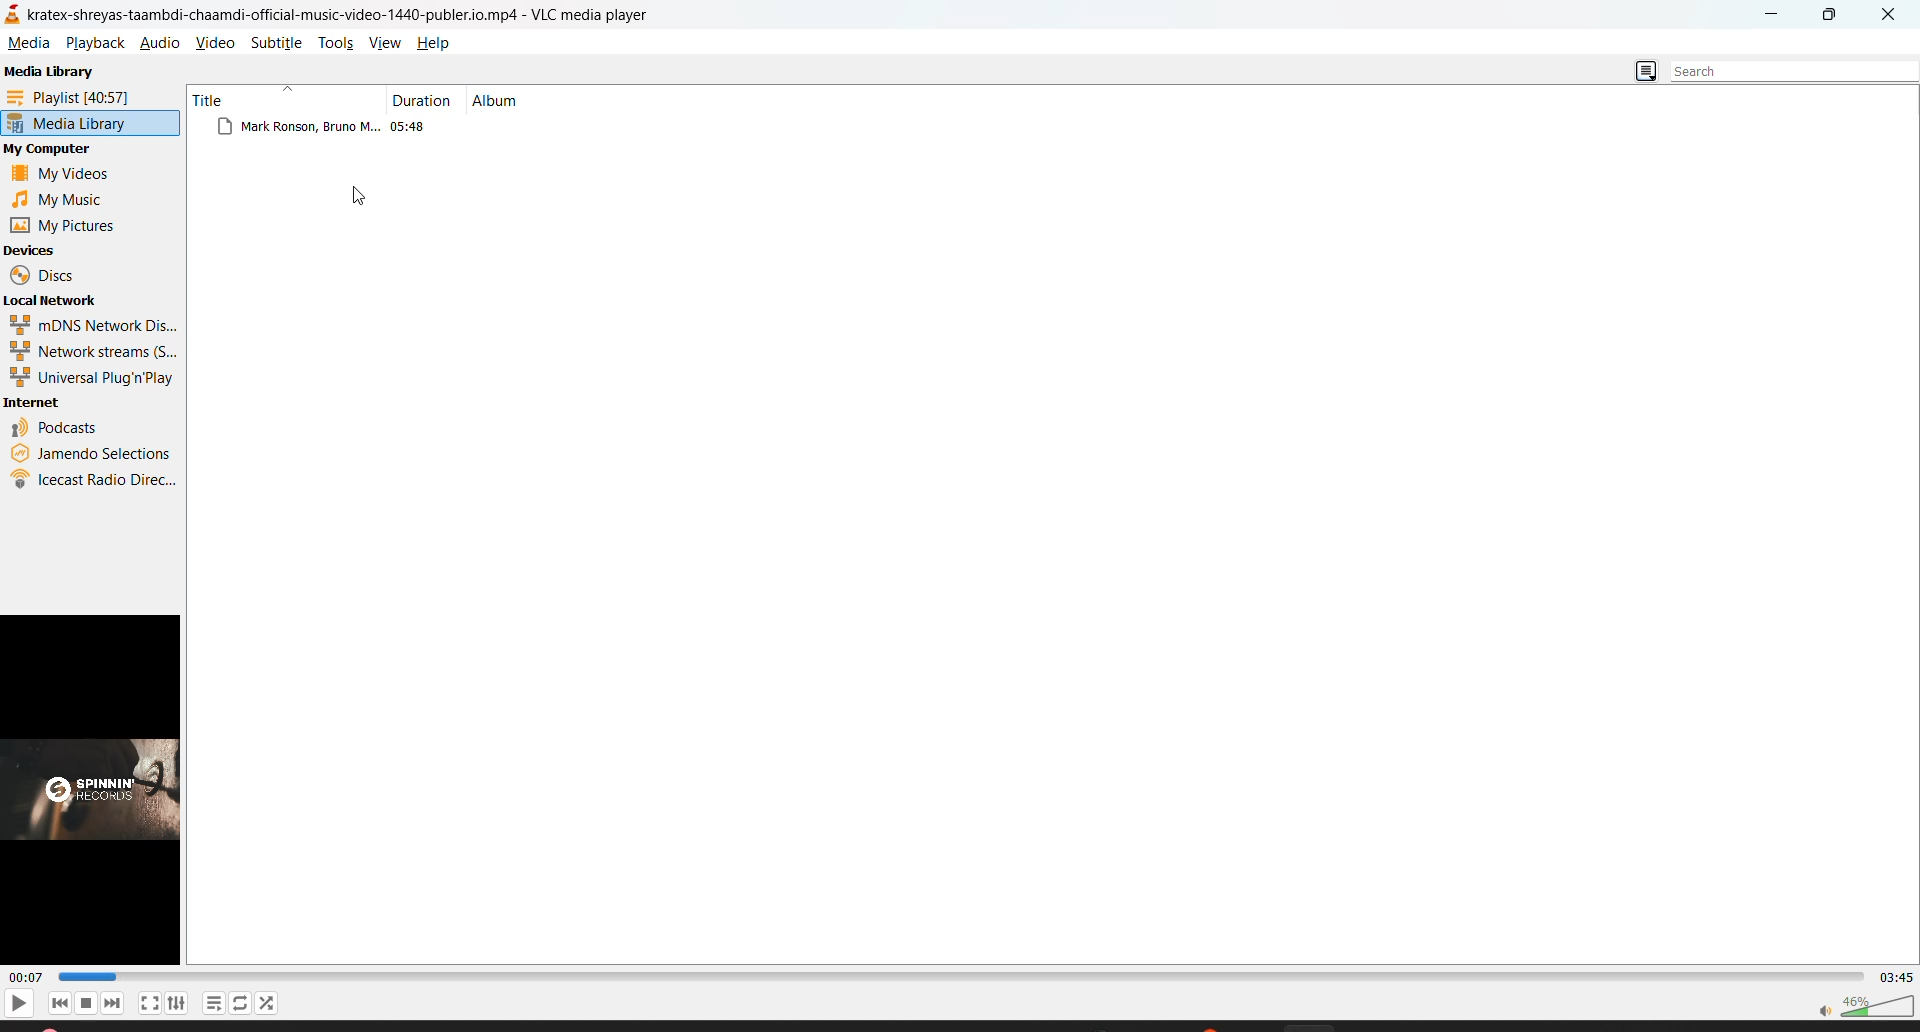 The height and width of the screenshot is (1032, 1920). Describe the element at coordinates (69, 224) in the screenshot. I see `pictures` at that location.